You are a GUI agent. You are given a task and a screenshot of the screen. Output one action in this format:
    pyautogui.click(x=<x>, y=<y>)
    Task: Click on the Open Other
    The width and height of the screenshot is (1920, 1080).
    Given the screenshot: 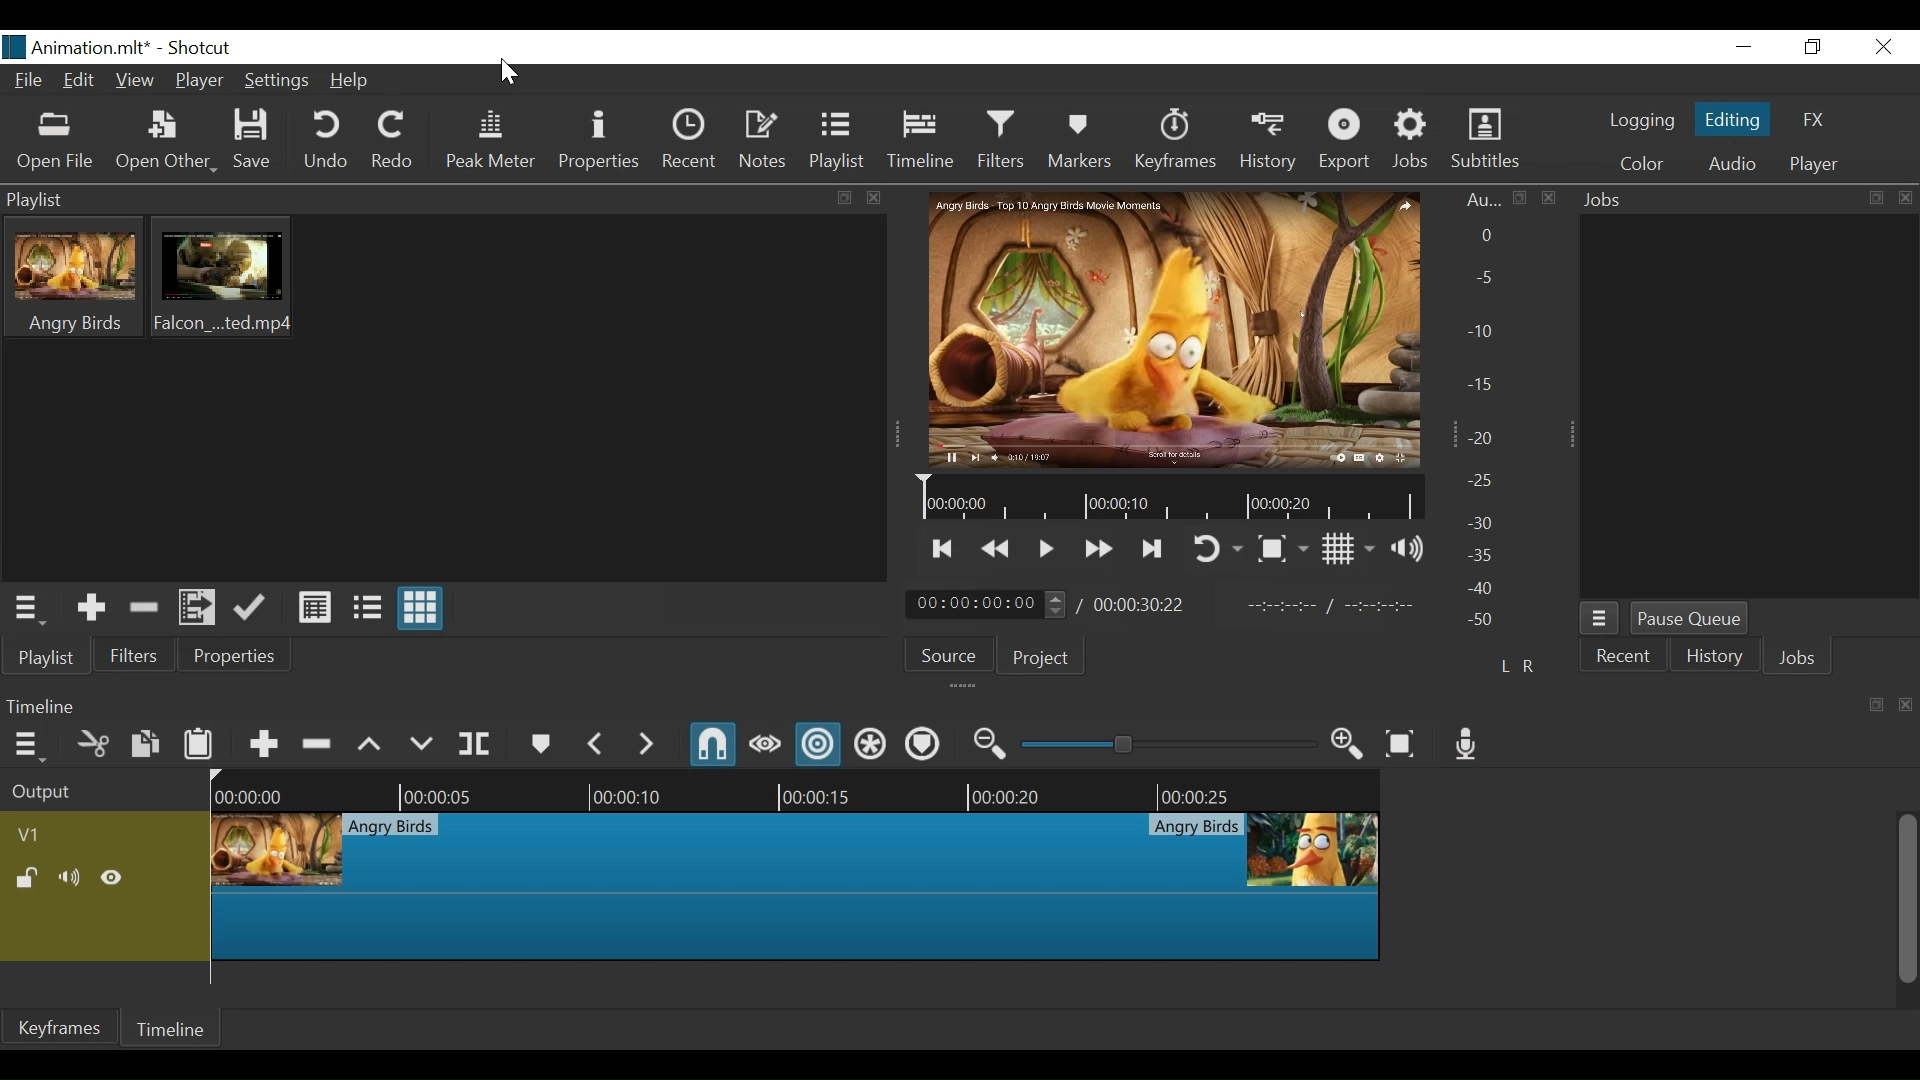 What is the action you would take?
    pyautogui.click(x=165, y=143)
    